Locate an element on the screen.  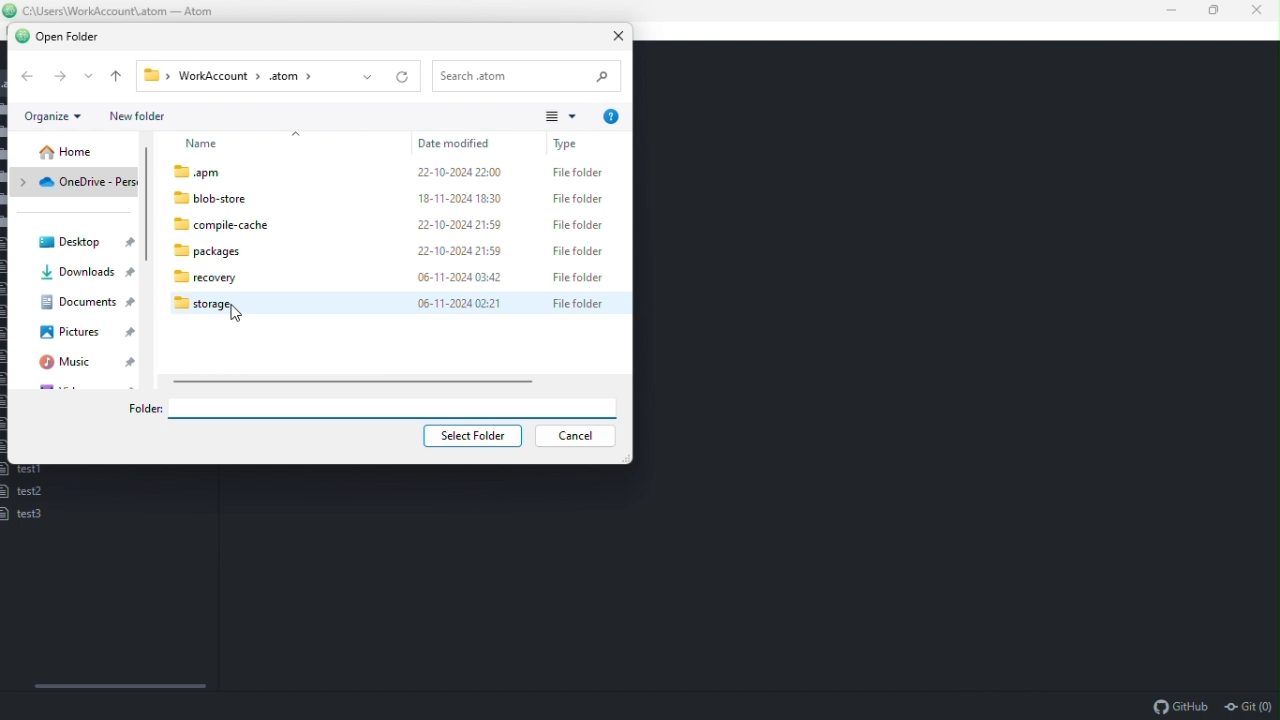
Workaccount -> .atom (file path) is located at coordinates (278, 78).